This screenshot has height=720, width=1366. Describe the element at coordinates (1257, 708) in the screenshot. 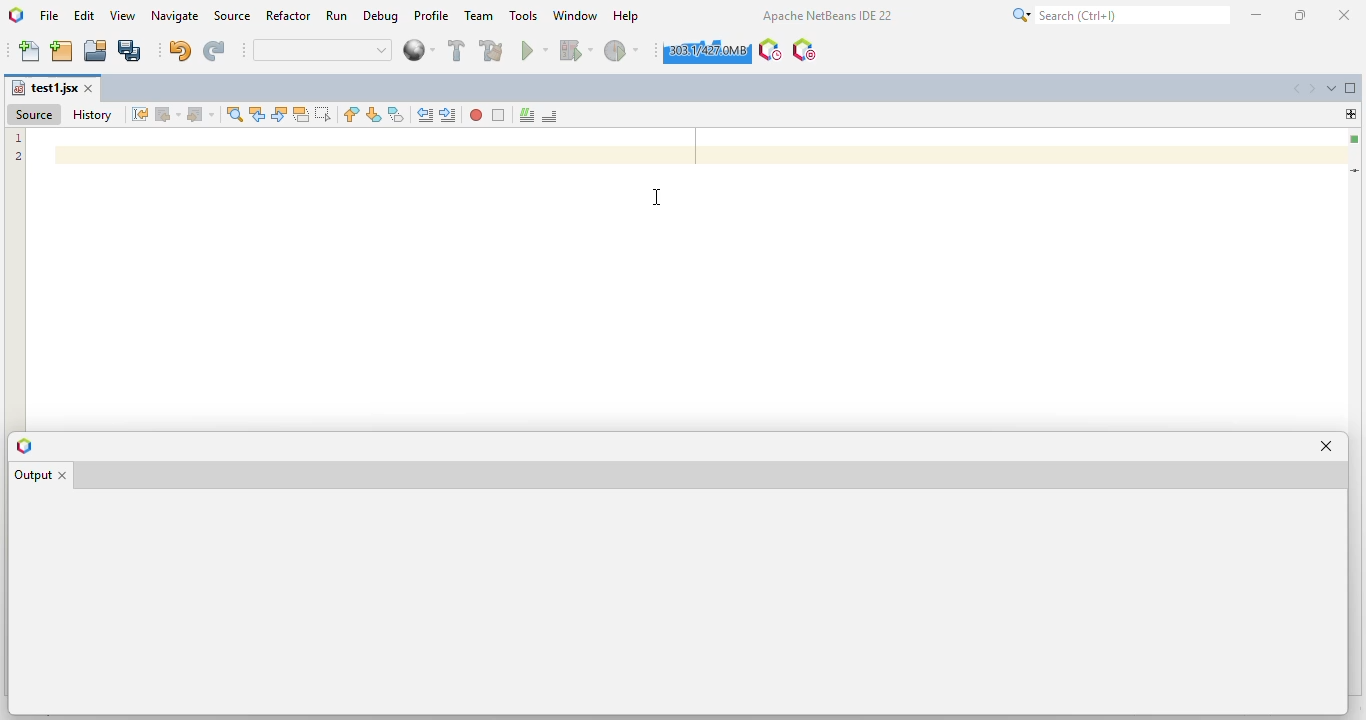

I see `insert mode` at that location.